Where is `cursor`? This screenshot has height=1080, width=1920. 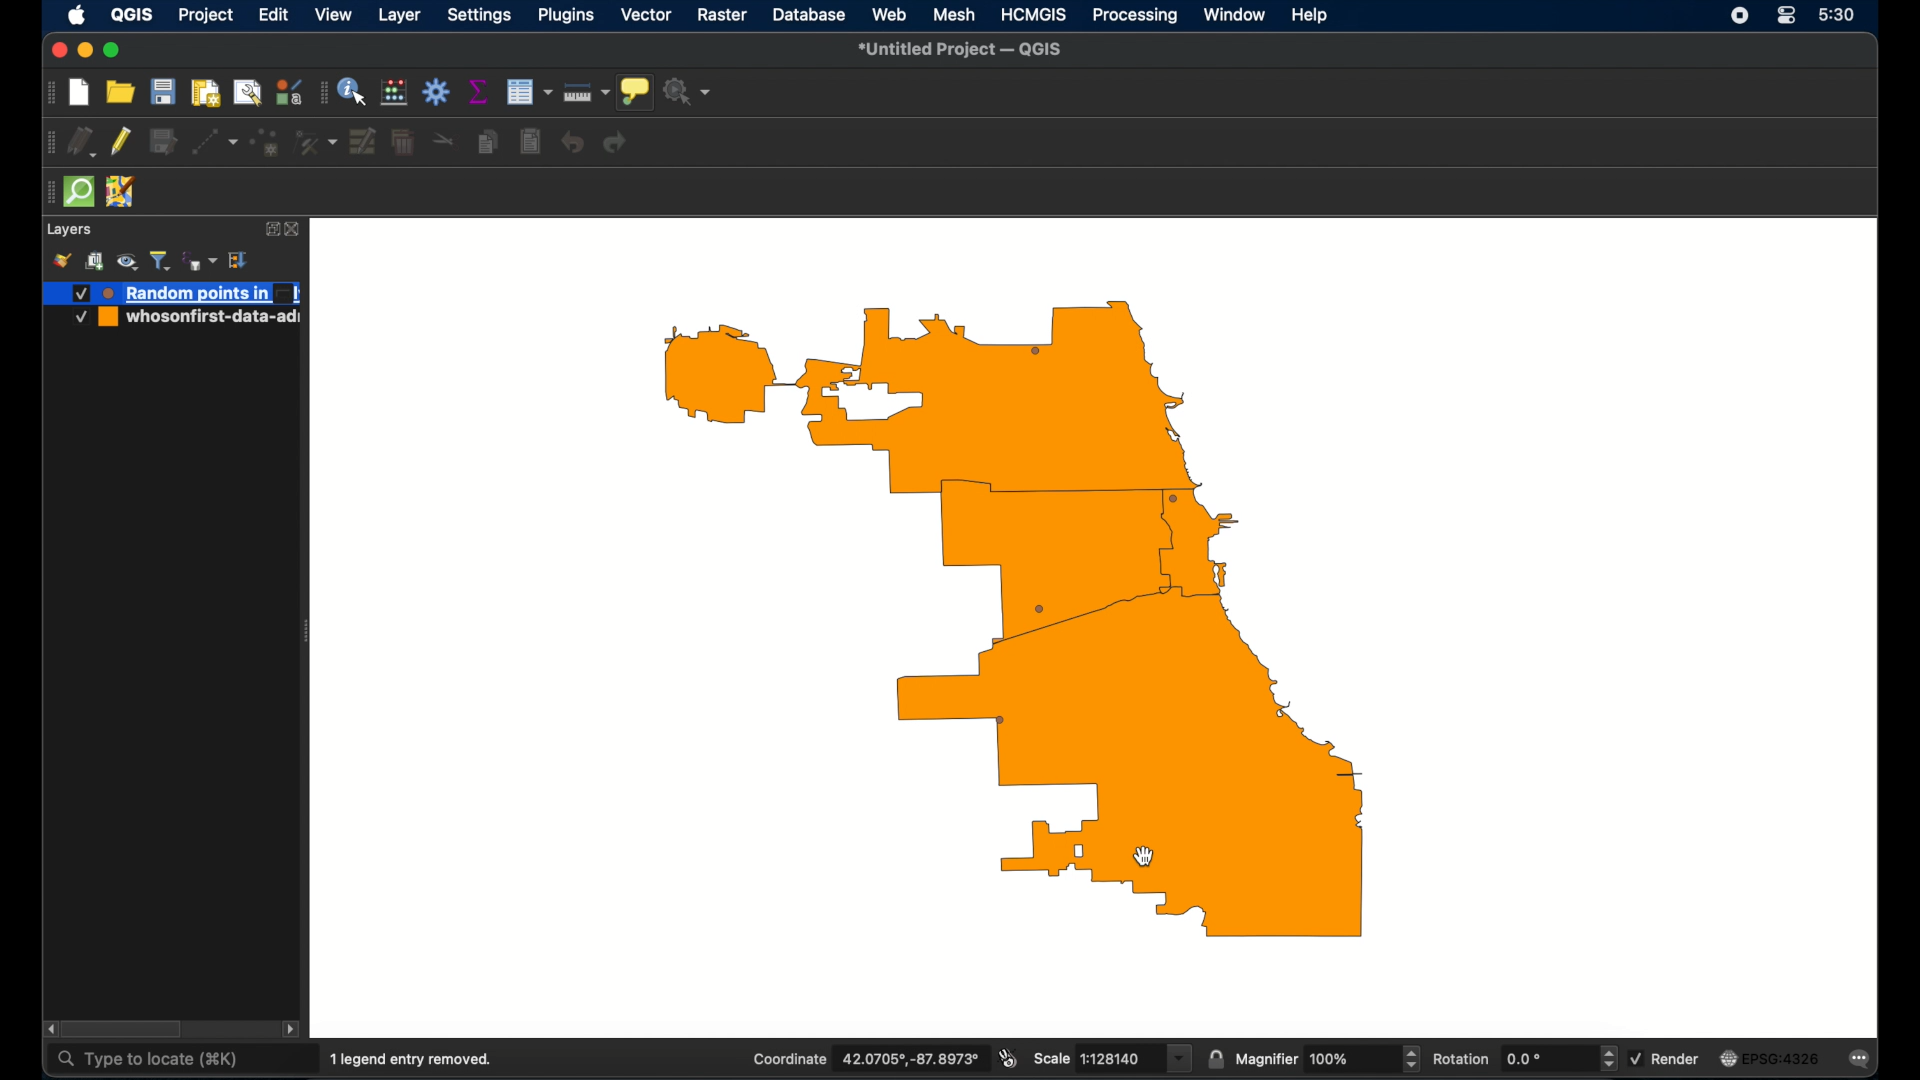 cursor is located at coordinates (1145, 857).